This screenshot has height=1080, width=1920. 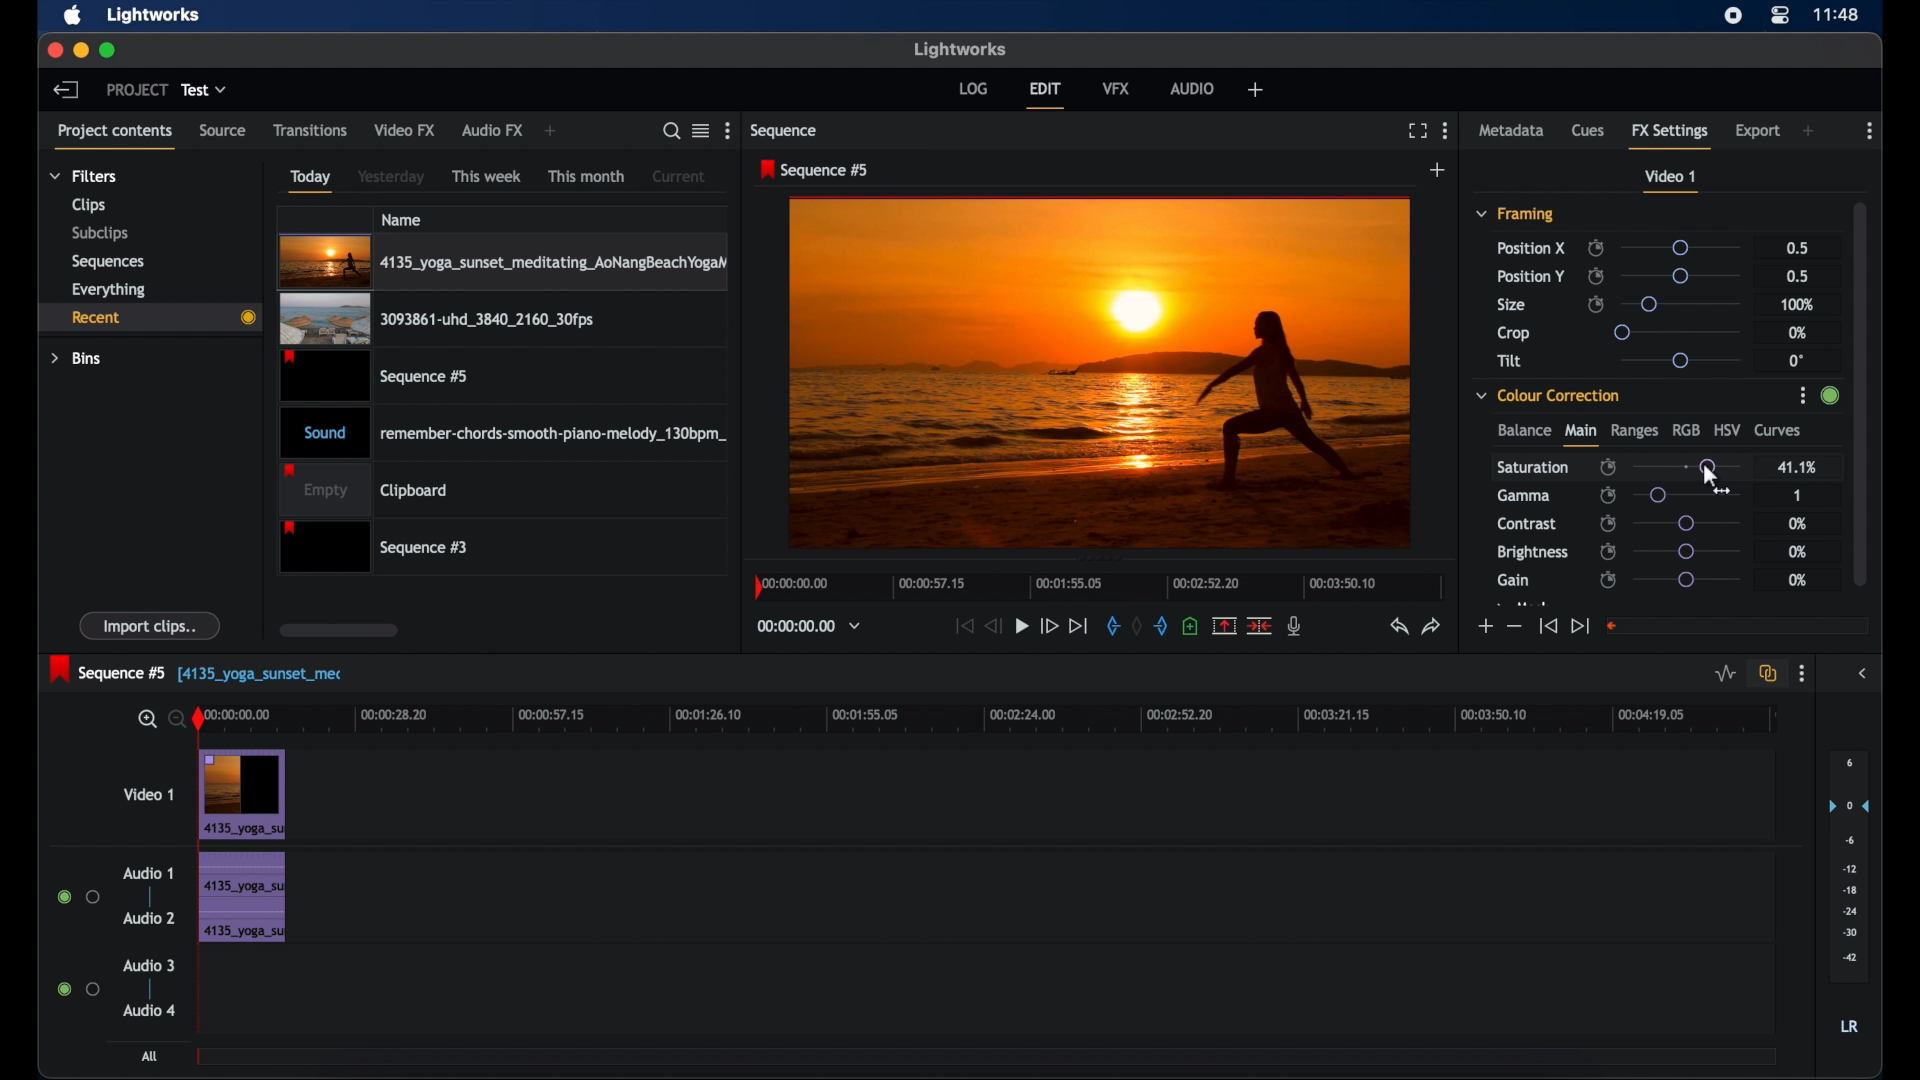 I want to click on mic, so click(x=1296, y=626).